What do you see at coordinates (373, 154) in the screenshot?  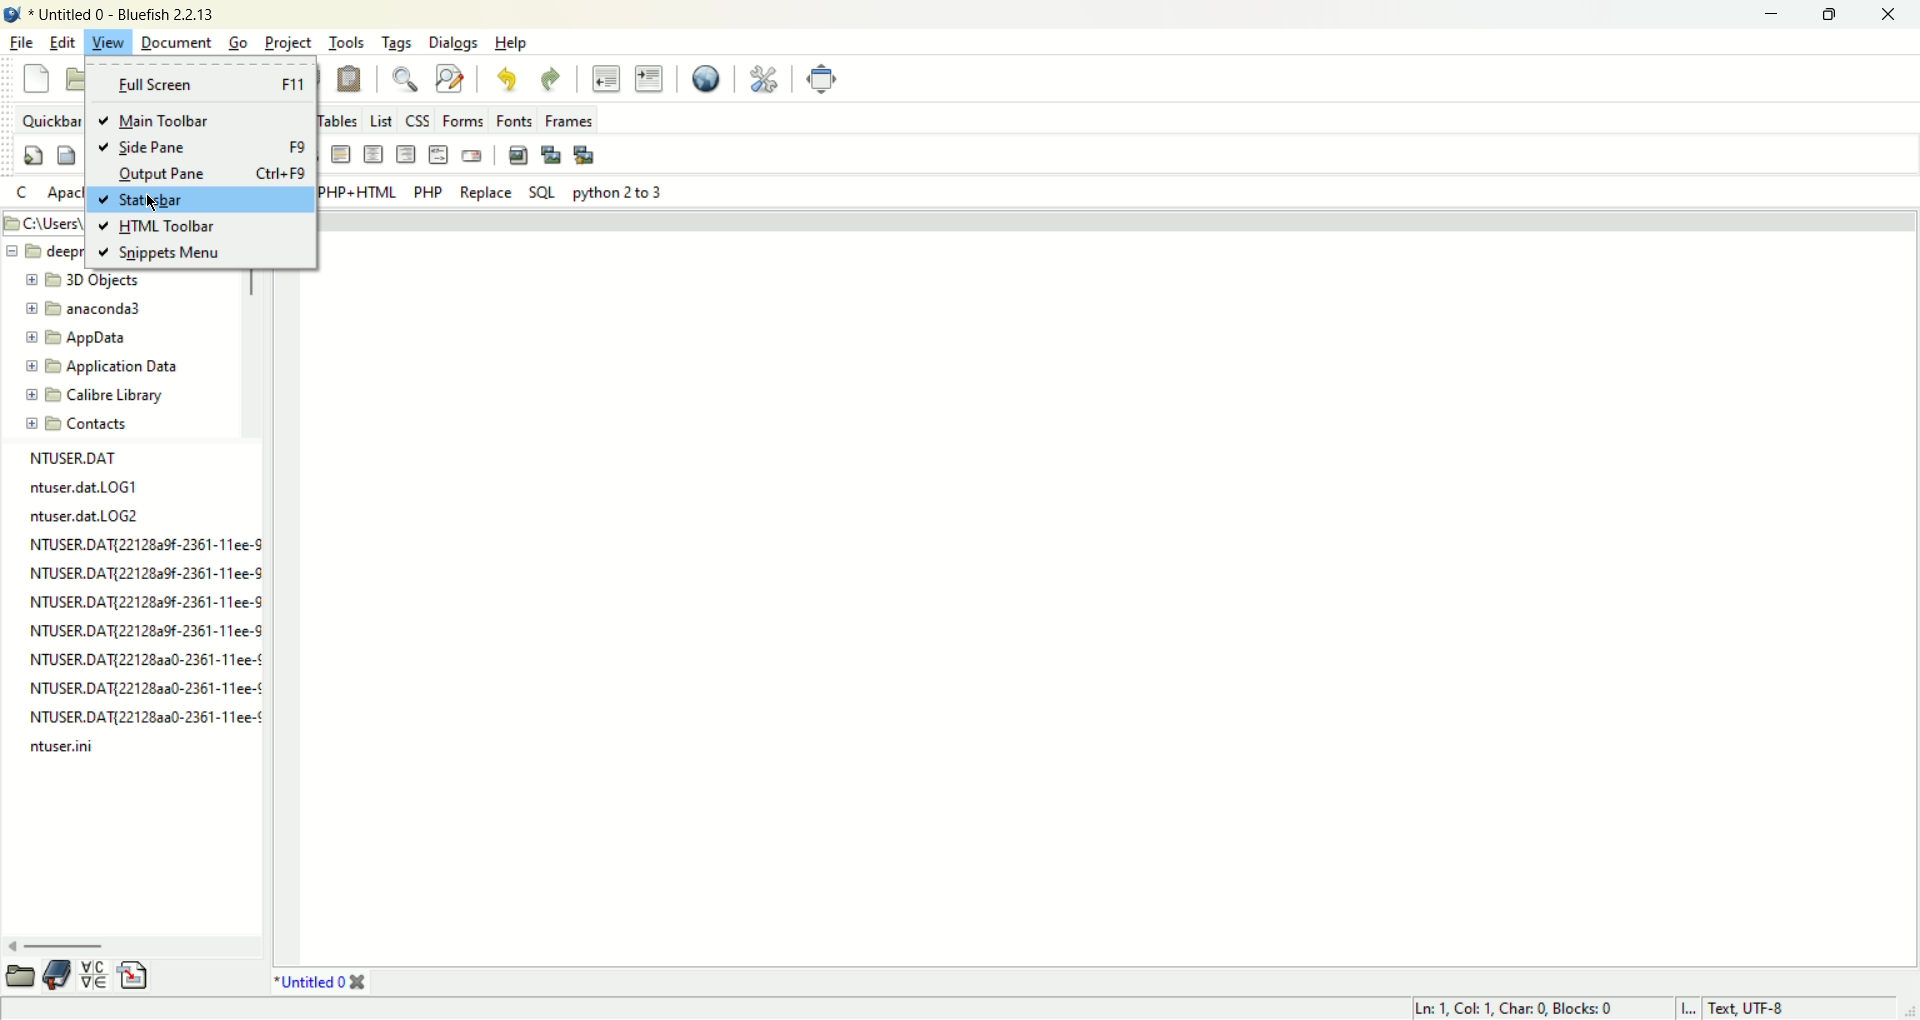 I see `center` at bounding box center [373, 154].